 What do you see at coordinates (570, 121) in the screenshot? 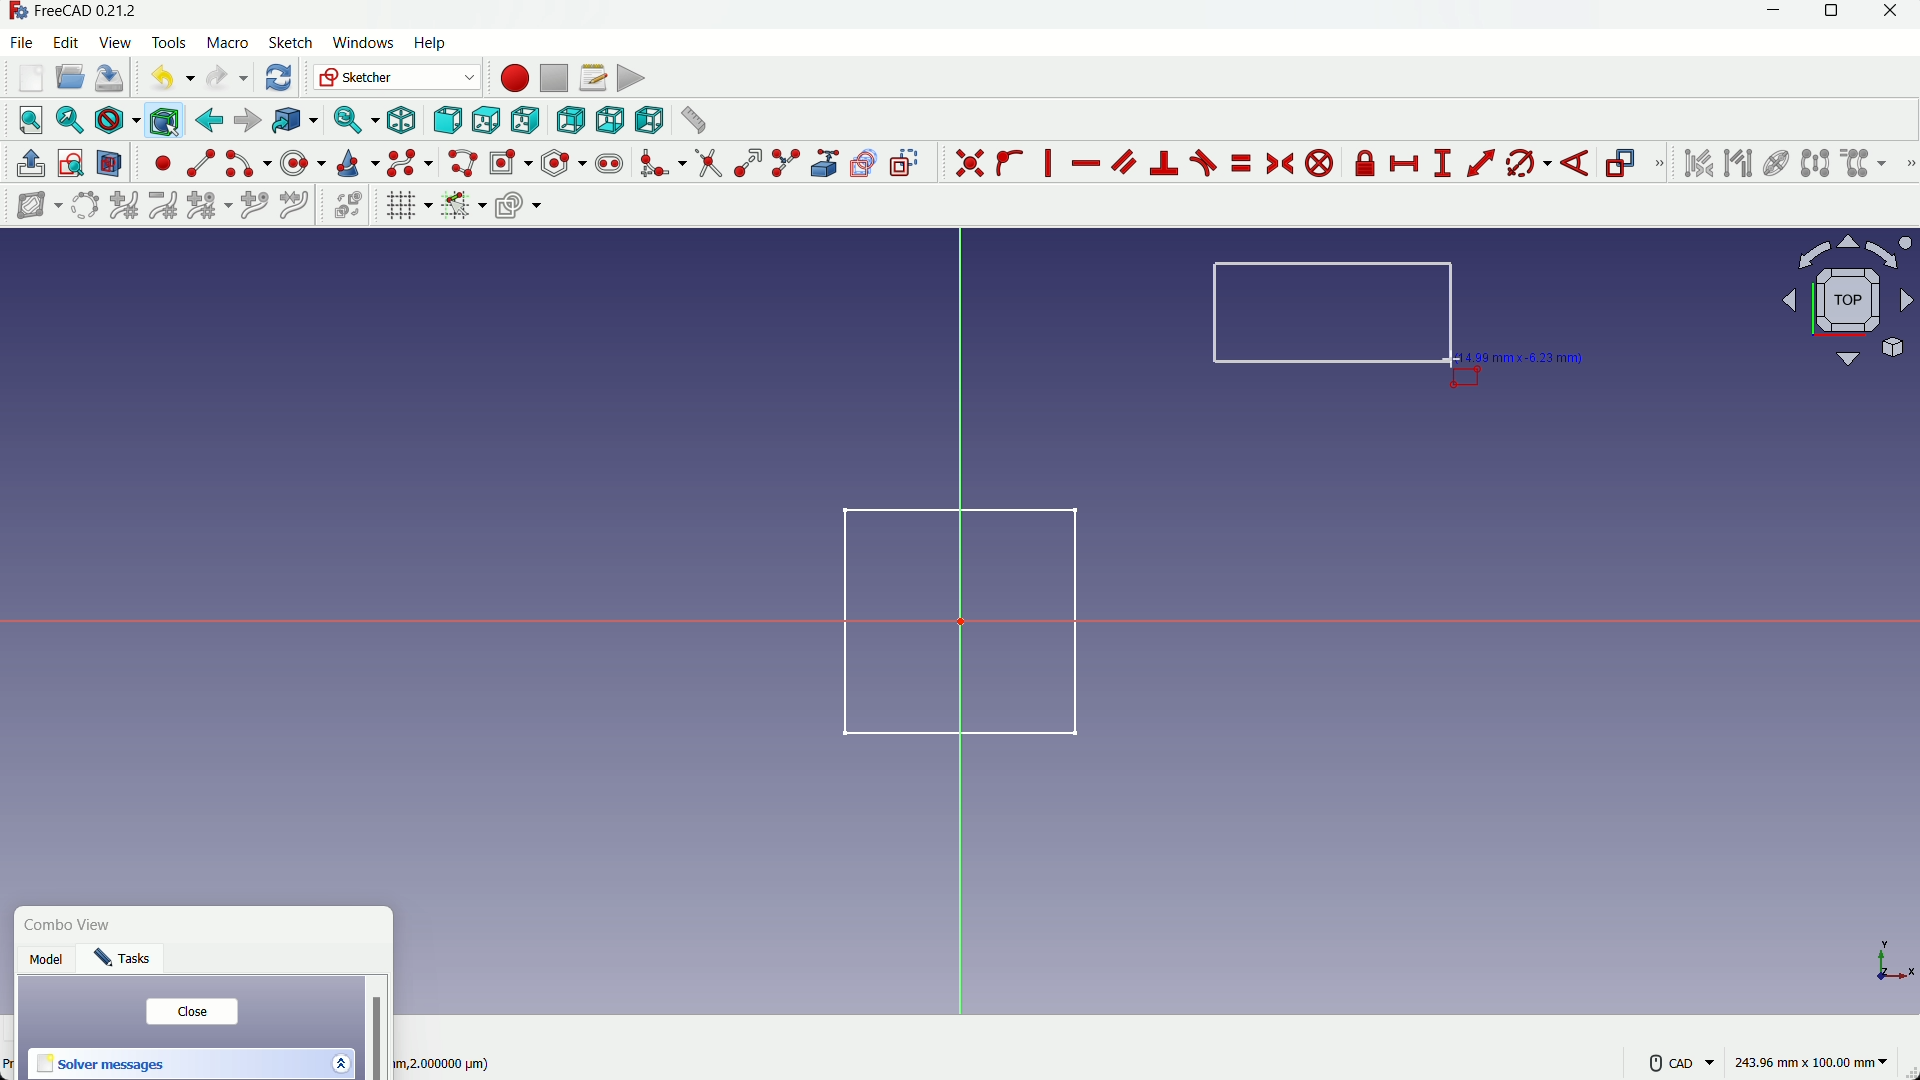
I see `back view` at bounding box center [570, 121].